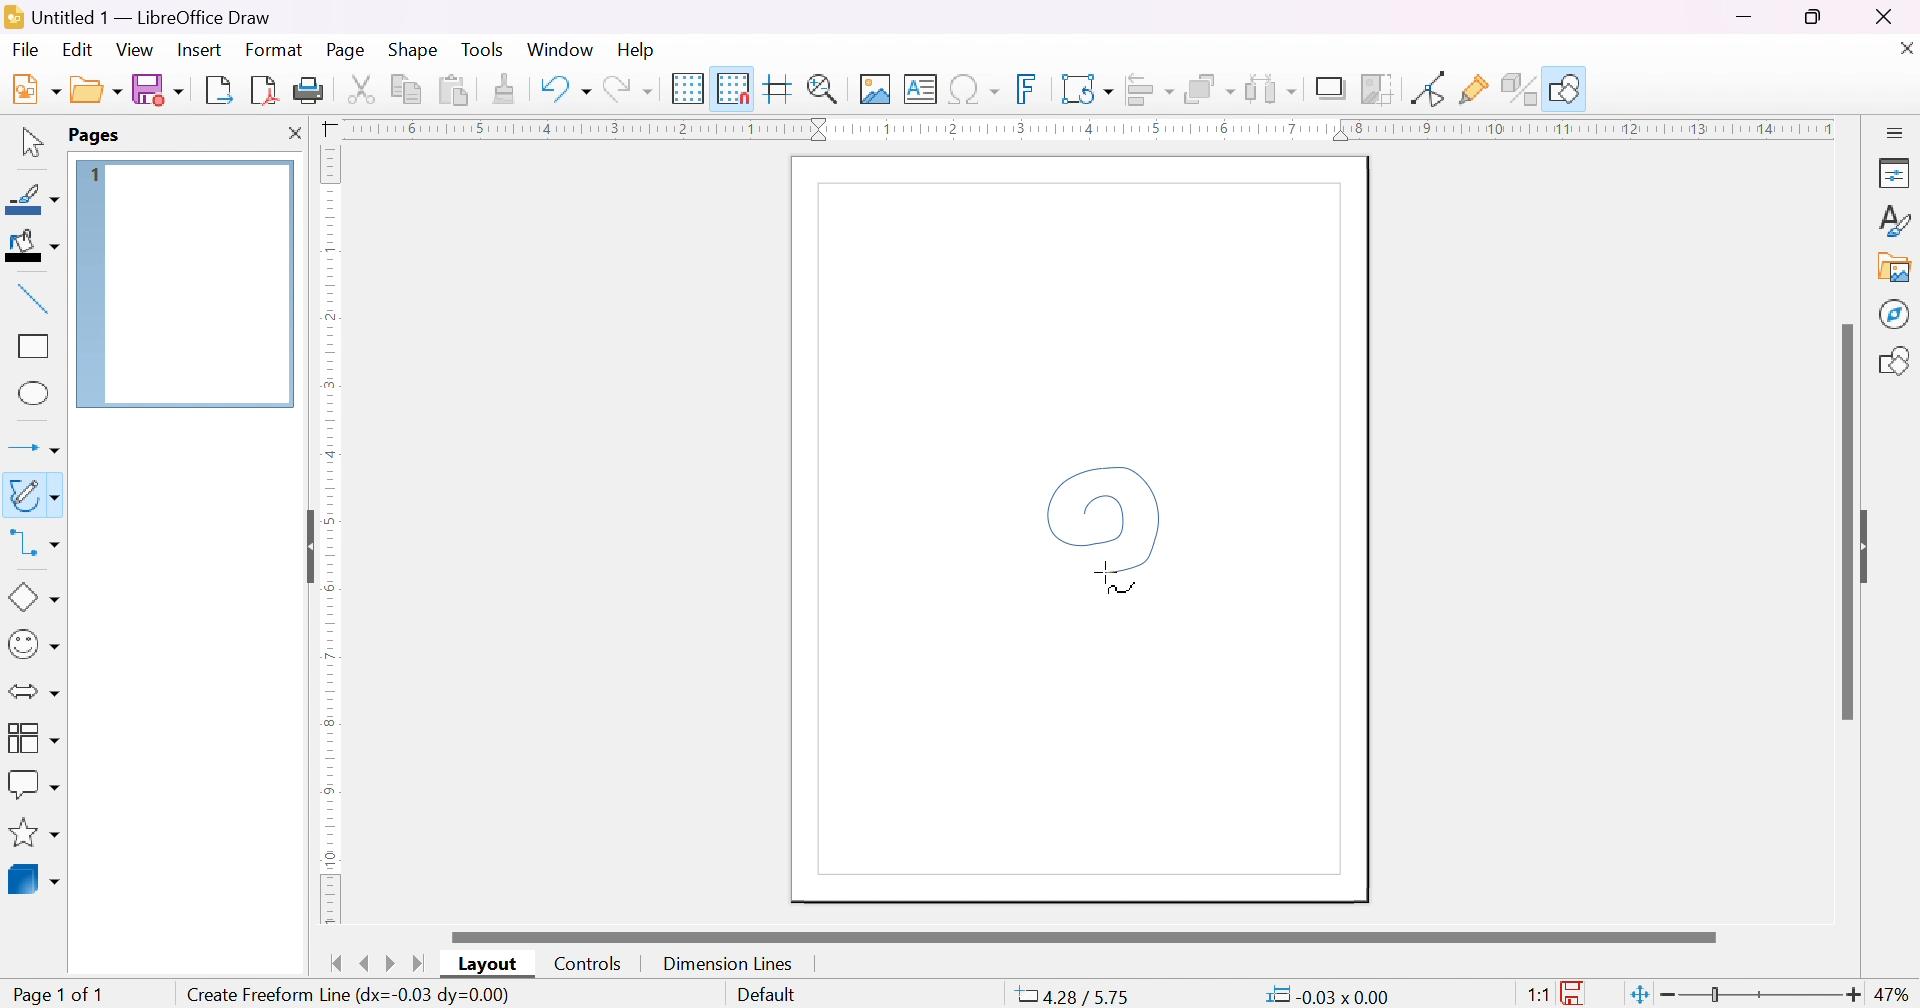 The width and height of the screenshot is (1920, 1008). I want to click on page 1, so click(184, 284).